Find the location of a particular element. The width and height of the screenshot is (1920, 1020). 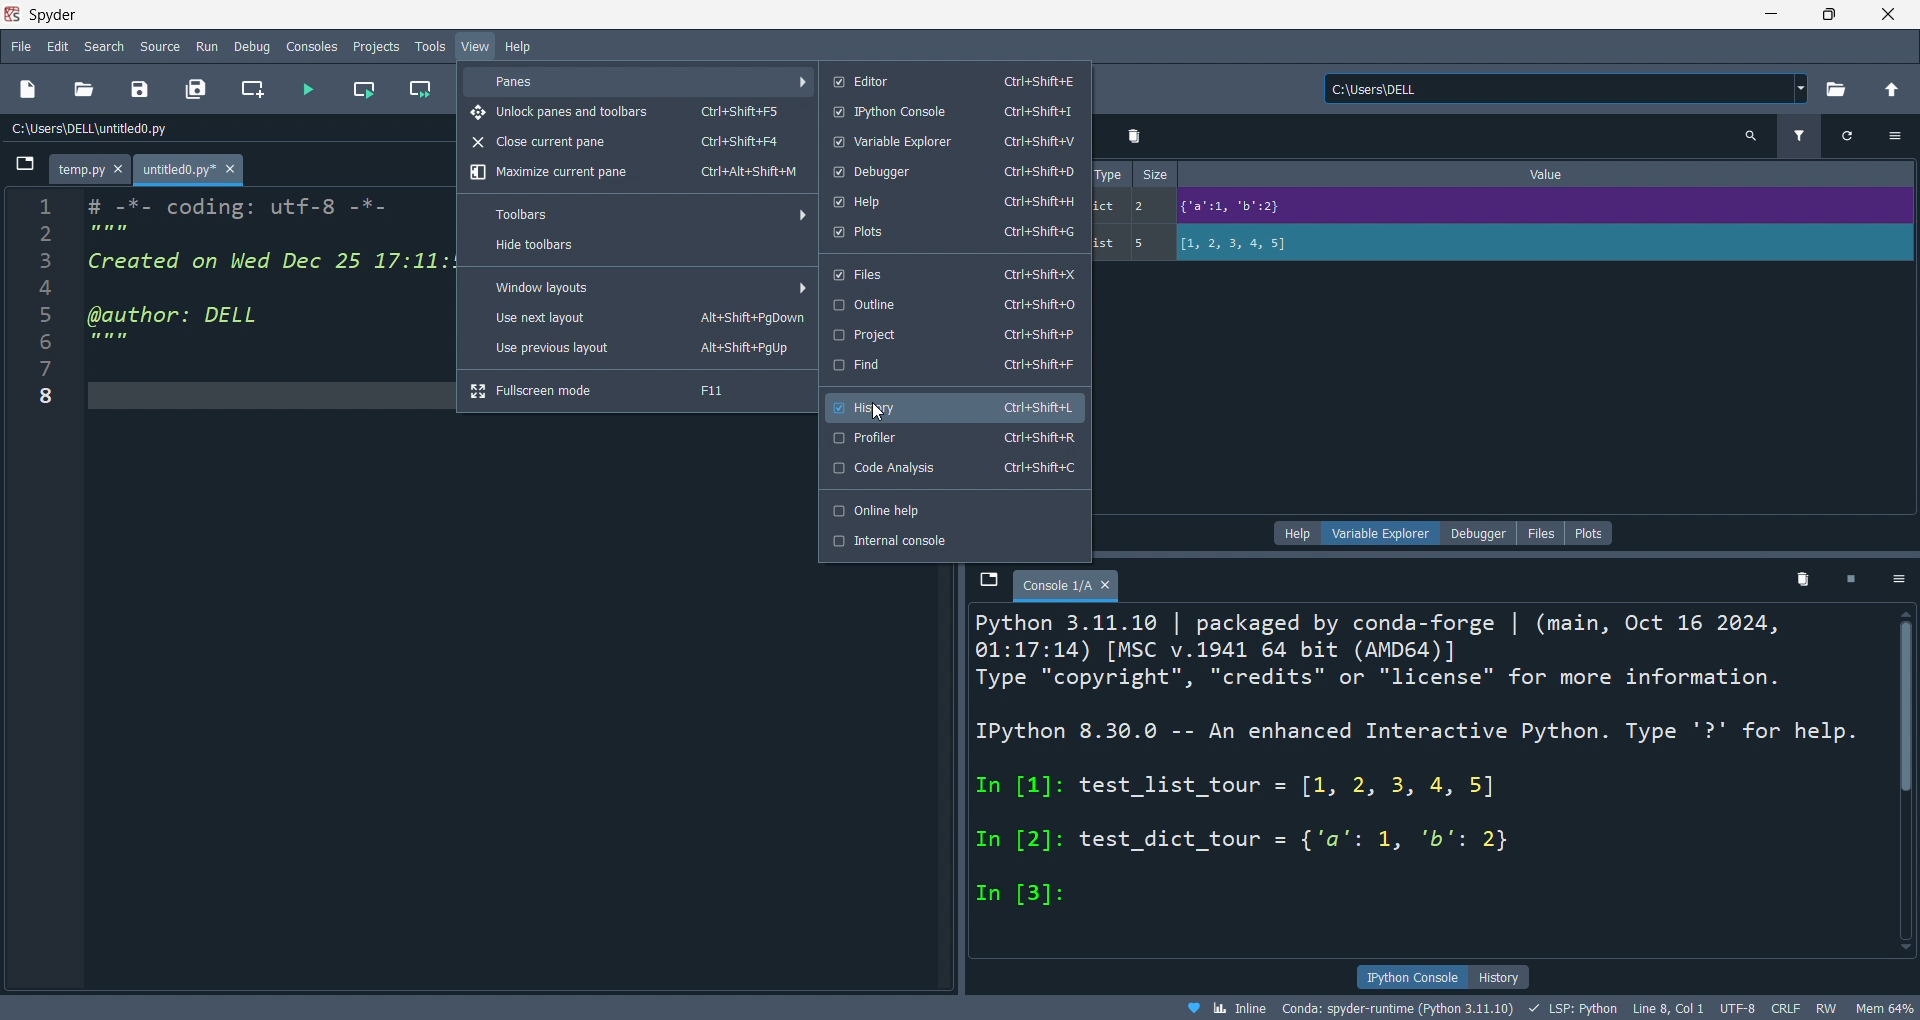

run cell and move is located at coordinates (425, 90).